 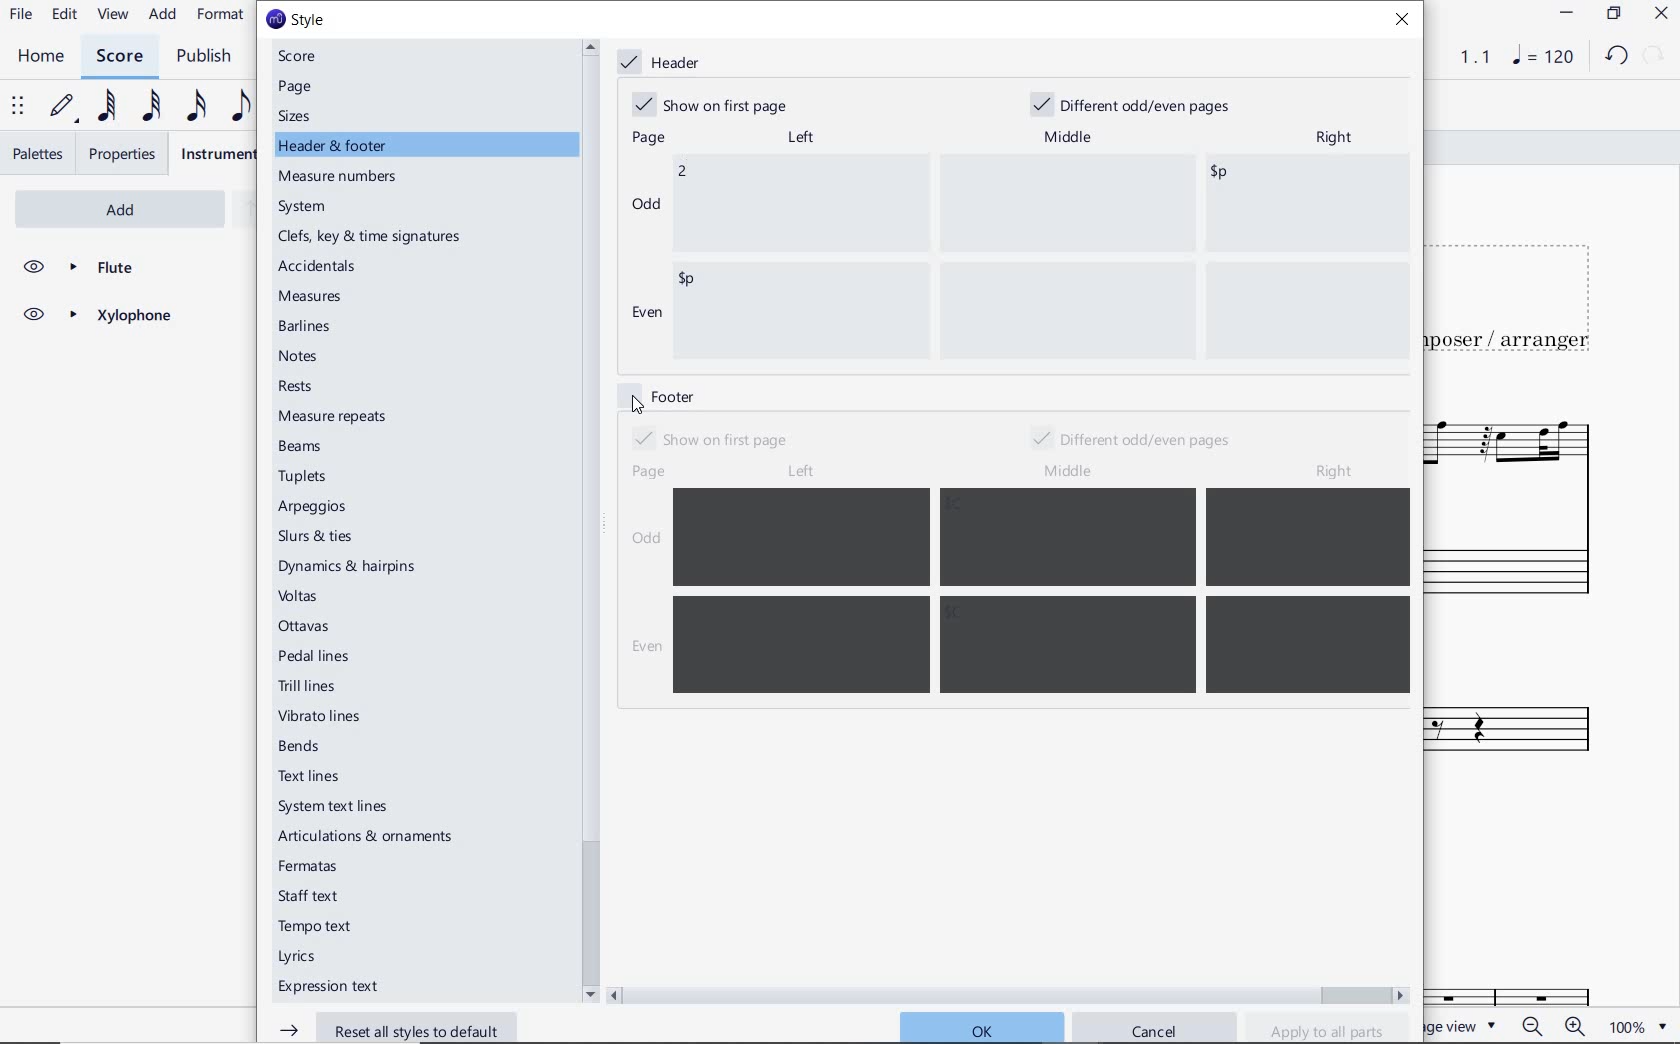 I want to click on page, so click(x=645, y=139).